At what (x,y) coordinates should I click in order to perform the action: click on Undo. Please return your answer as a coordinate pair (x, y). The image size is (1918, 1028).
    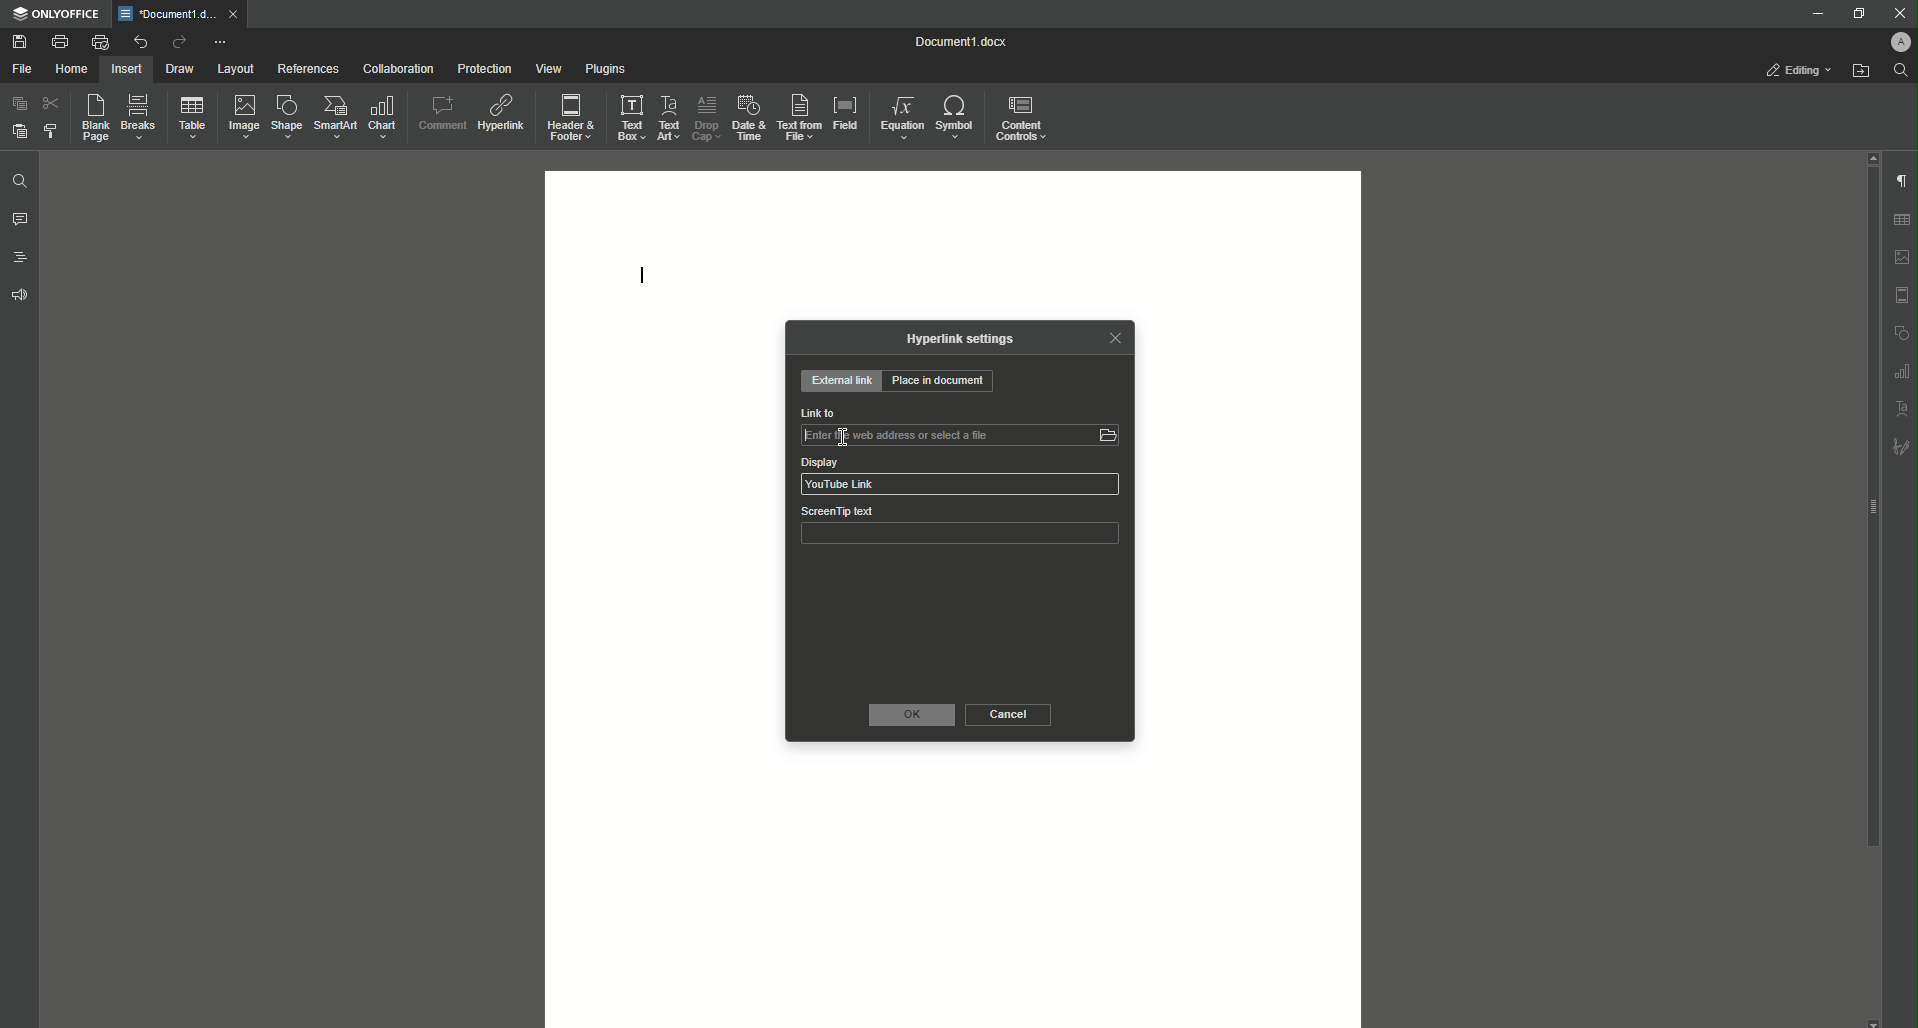
    Looking at the image, I should click on (140, 41).